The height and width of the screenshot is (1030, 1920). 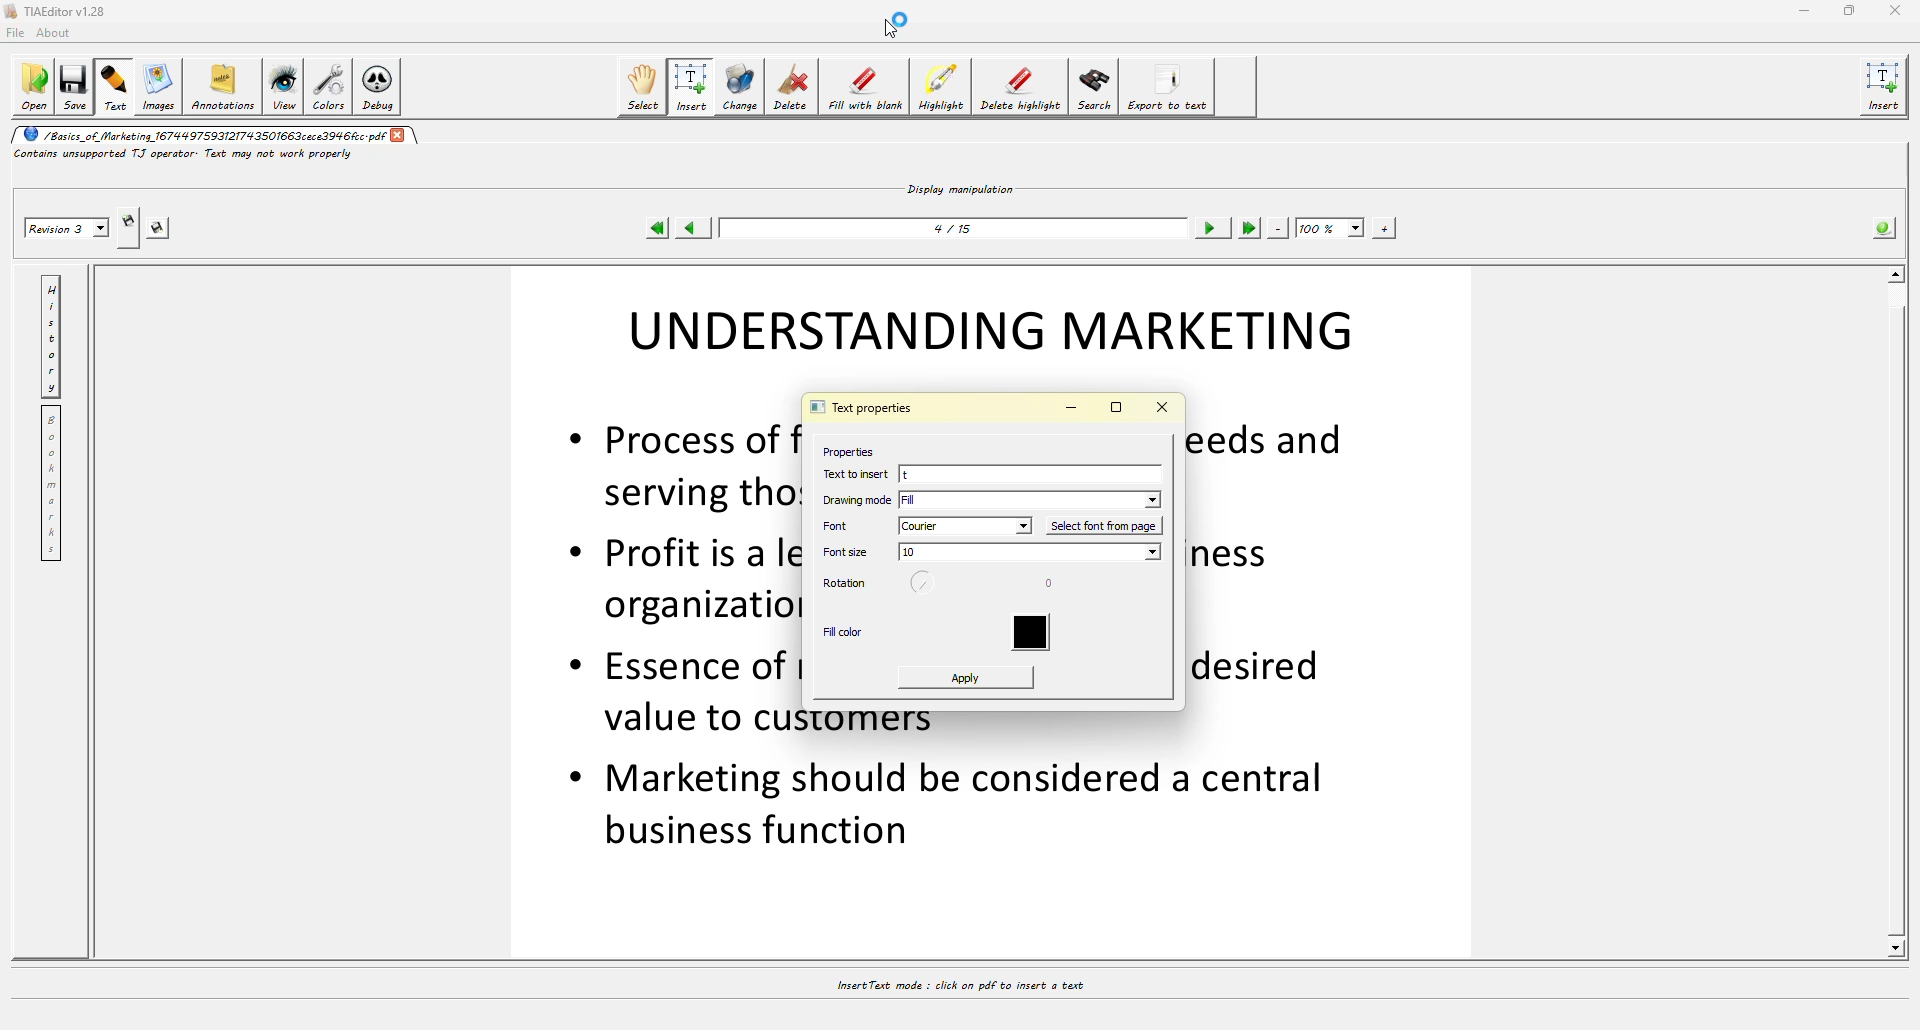 I want to click on insert text mode: click on pdf to insert a text, so click(x=958, y=985).